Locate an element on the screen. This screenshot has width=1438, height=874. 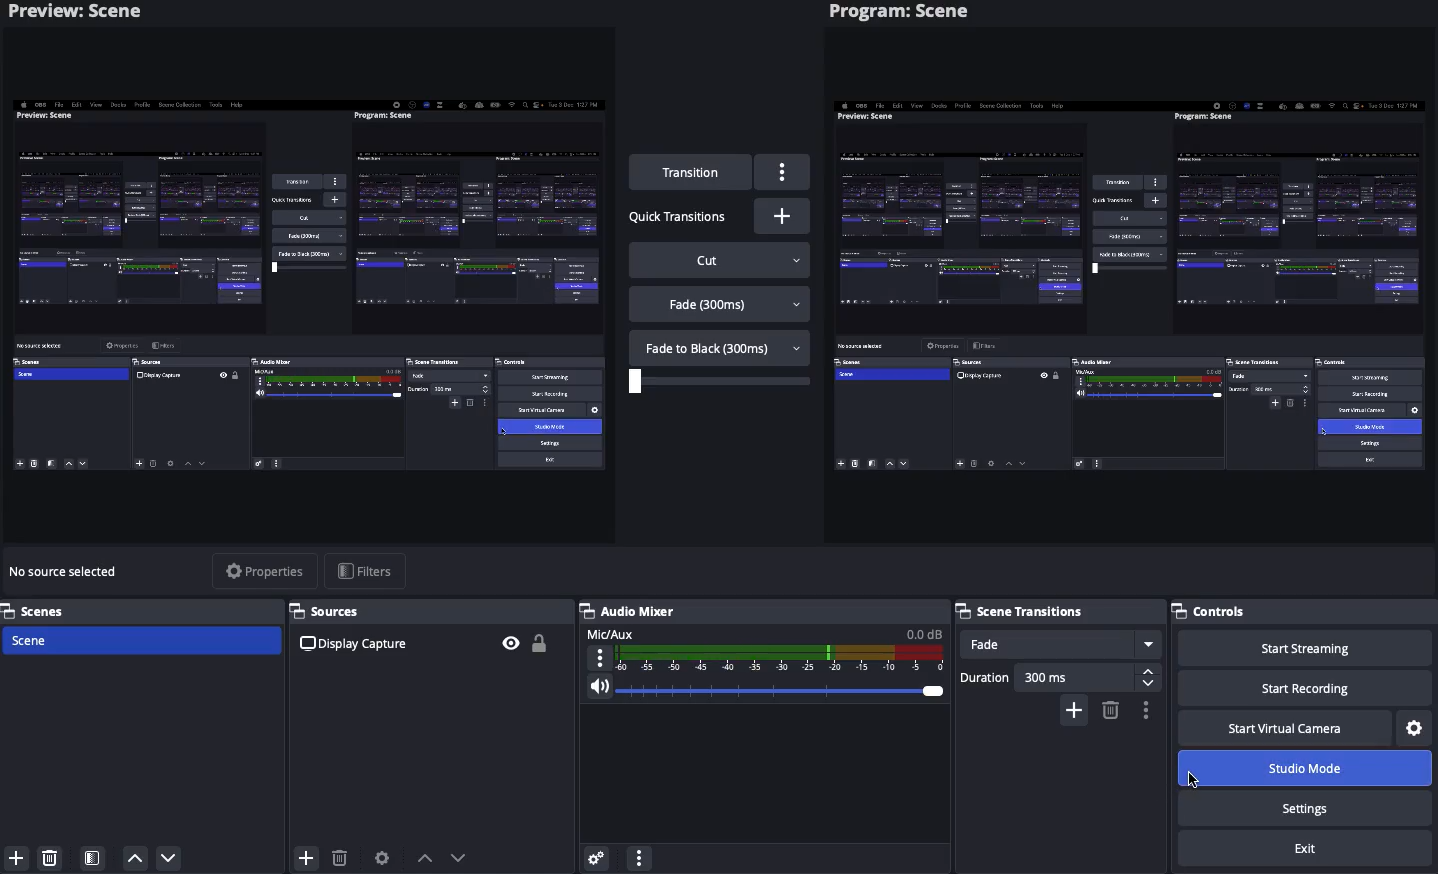
Fade is located at coordinates (1060, 643).